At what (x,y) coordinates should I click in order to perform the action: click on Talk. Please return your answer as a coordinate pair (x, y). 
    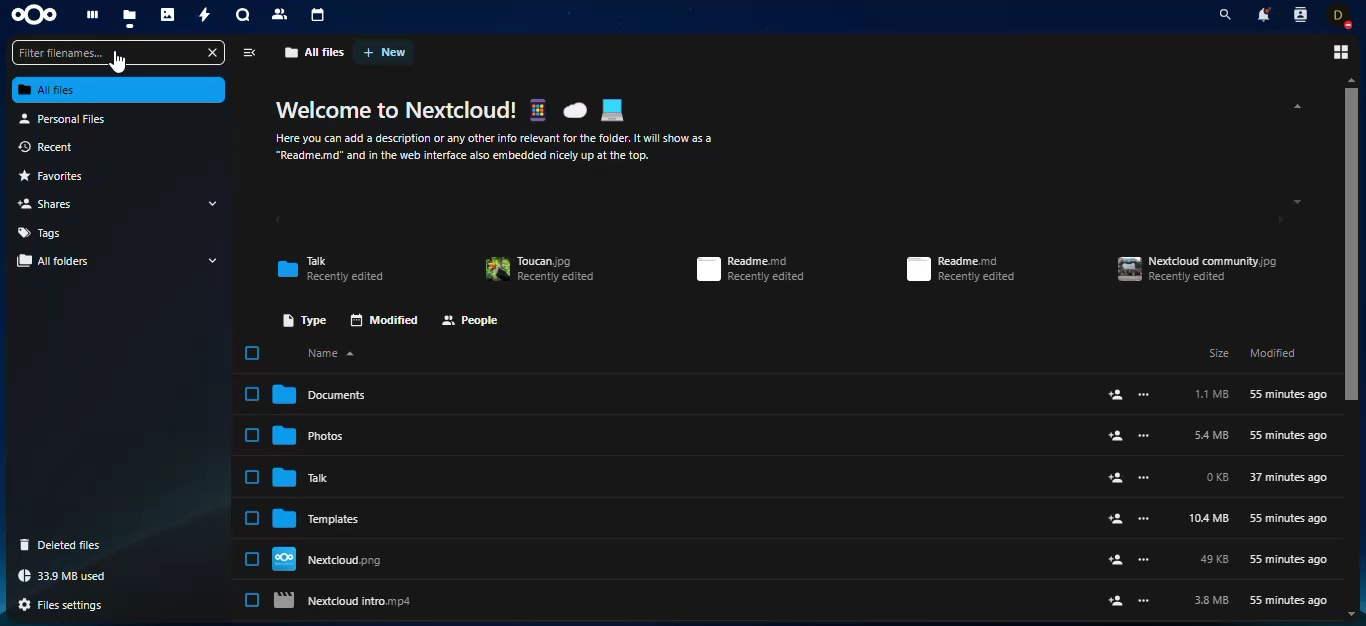
    Looking at the image, I should click on (685, 476).